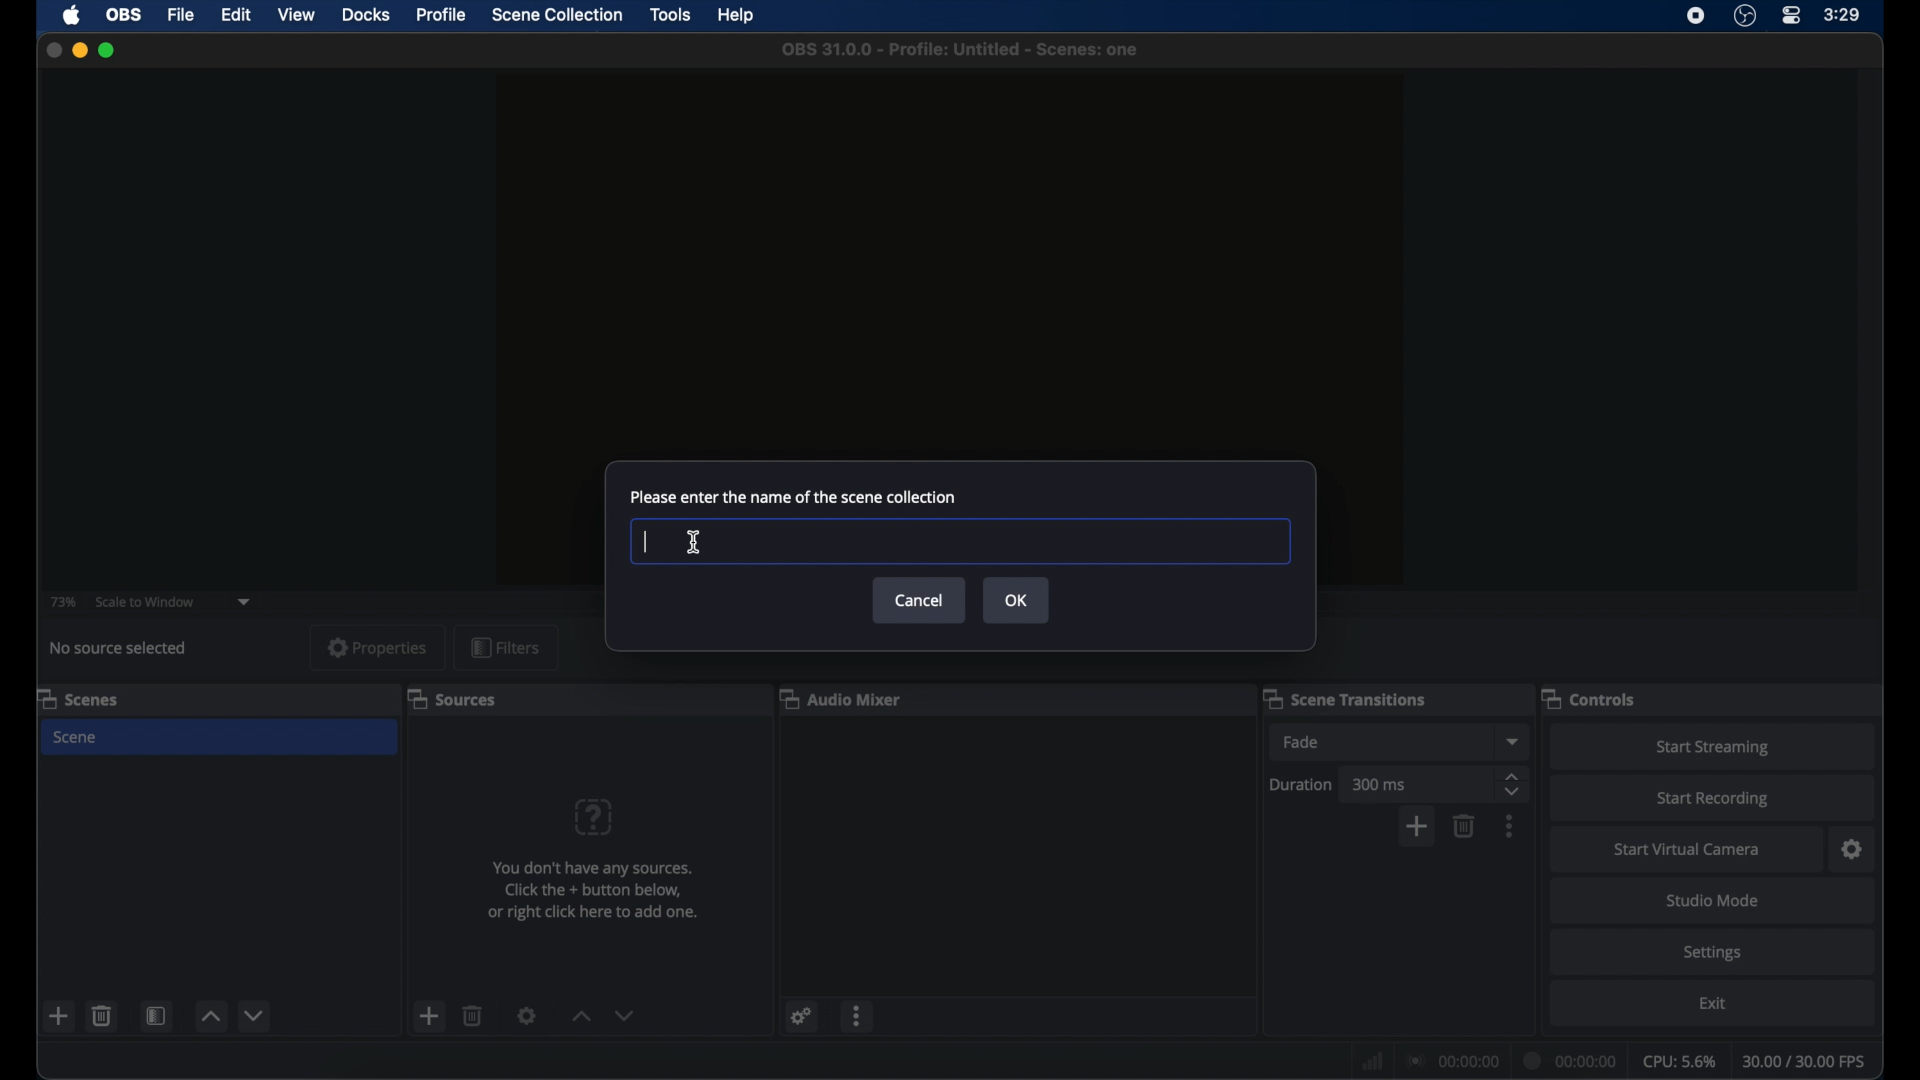  I want to click on sources, so click(451, 698).